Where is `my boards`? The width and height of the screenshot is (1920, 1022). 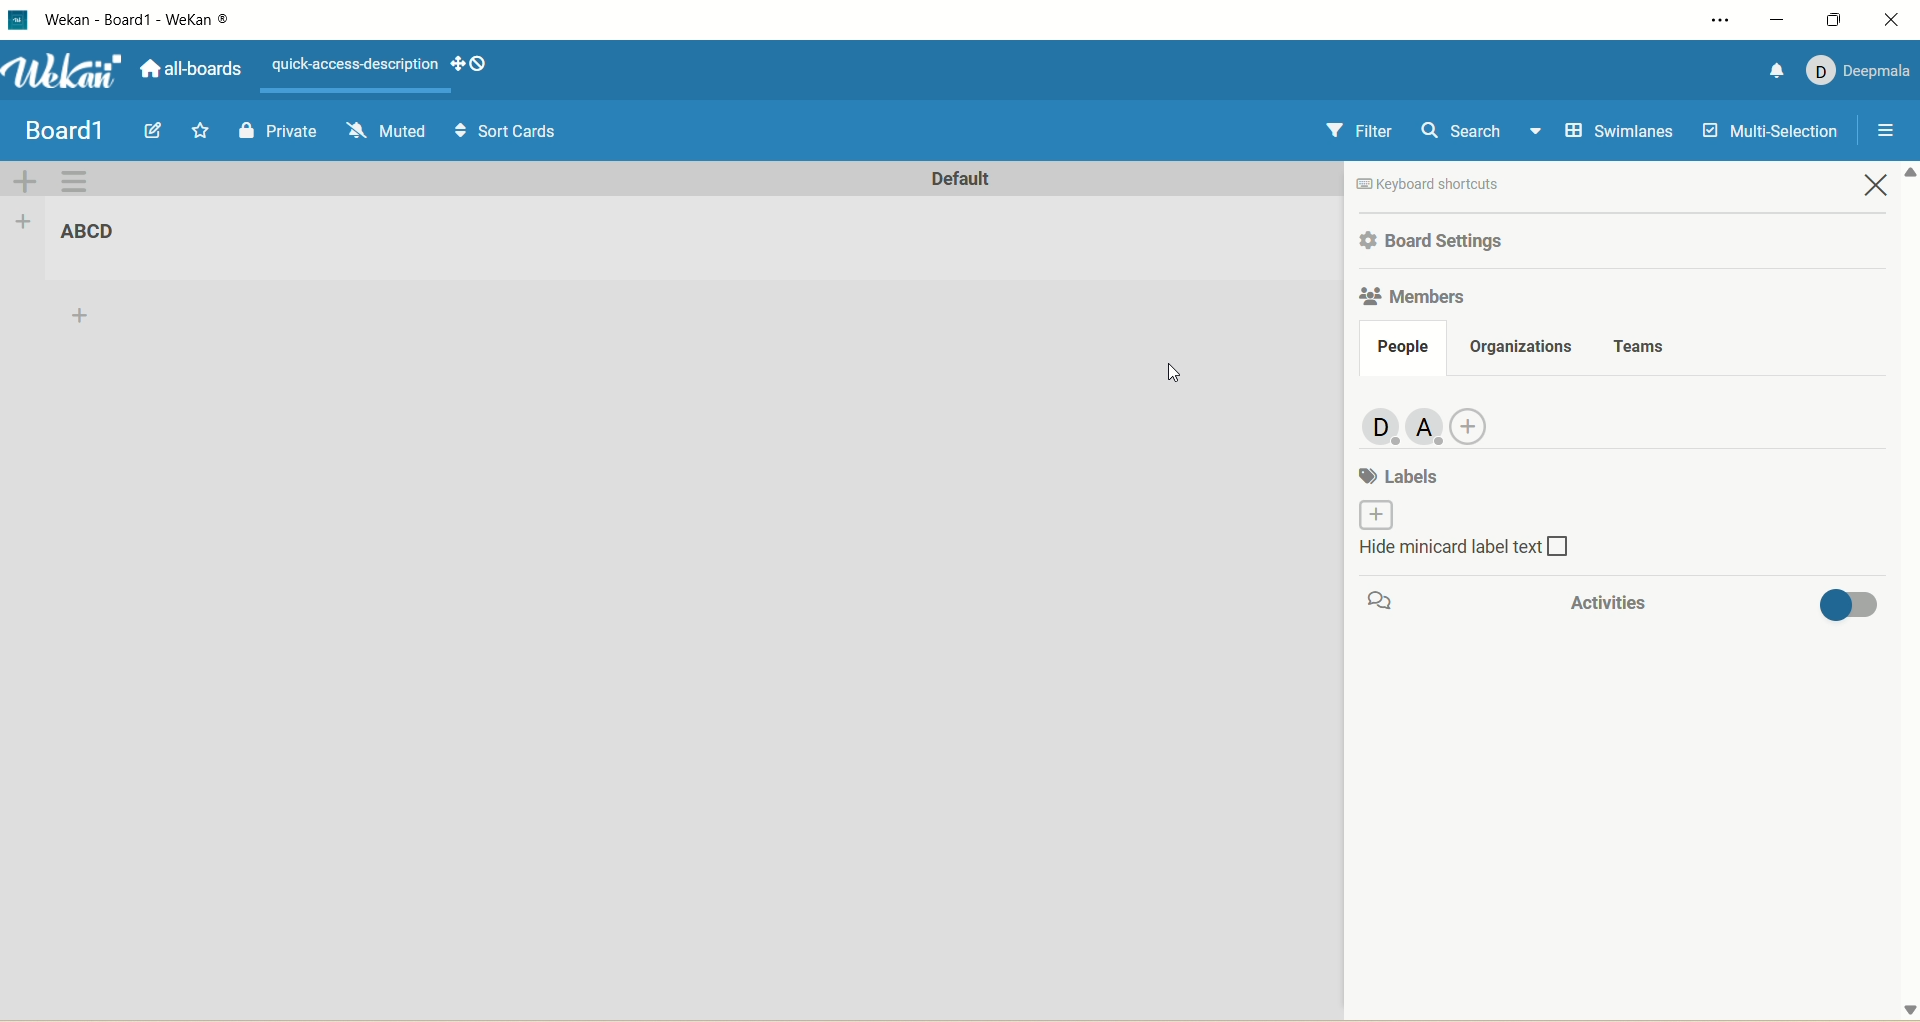 my boards is located at coordinates (86, 127).